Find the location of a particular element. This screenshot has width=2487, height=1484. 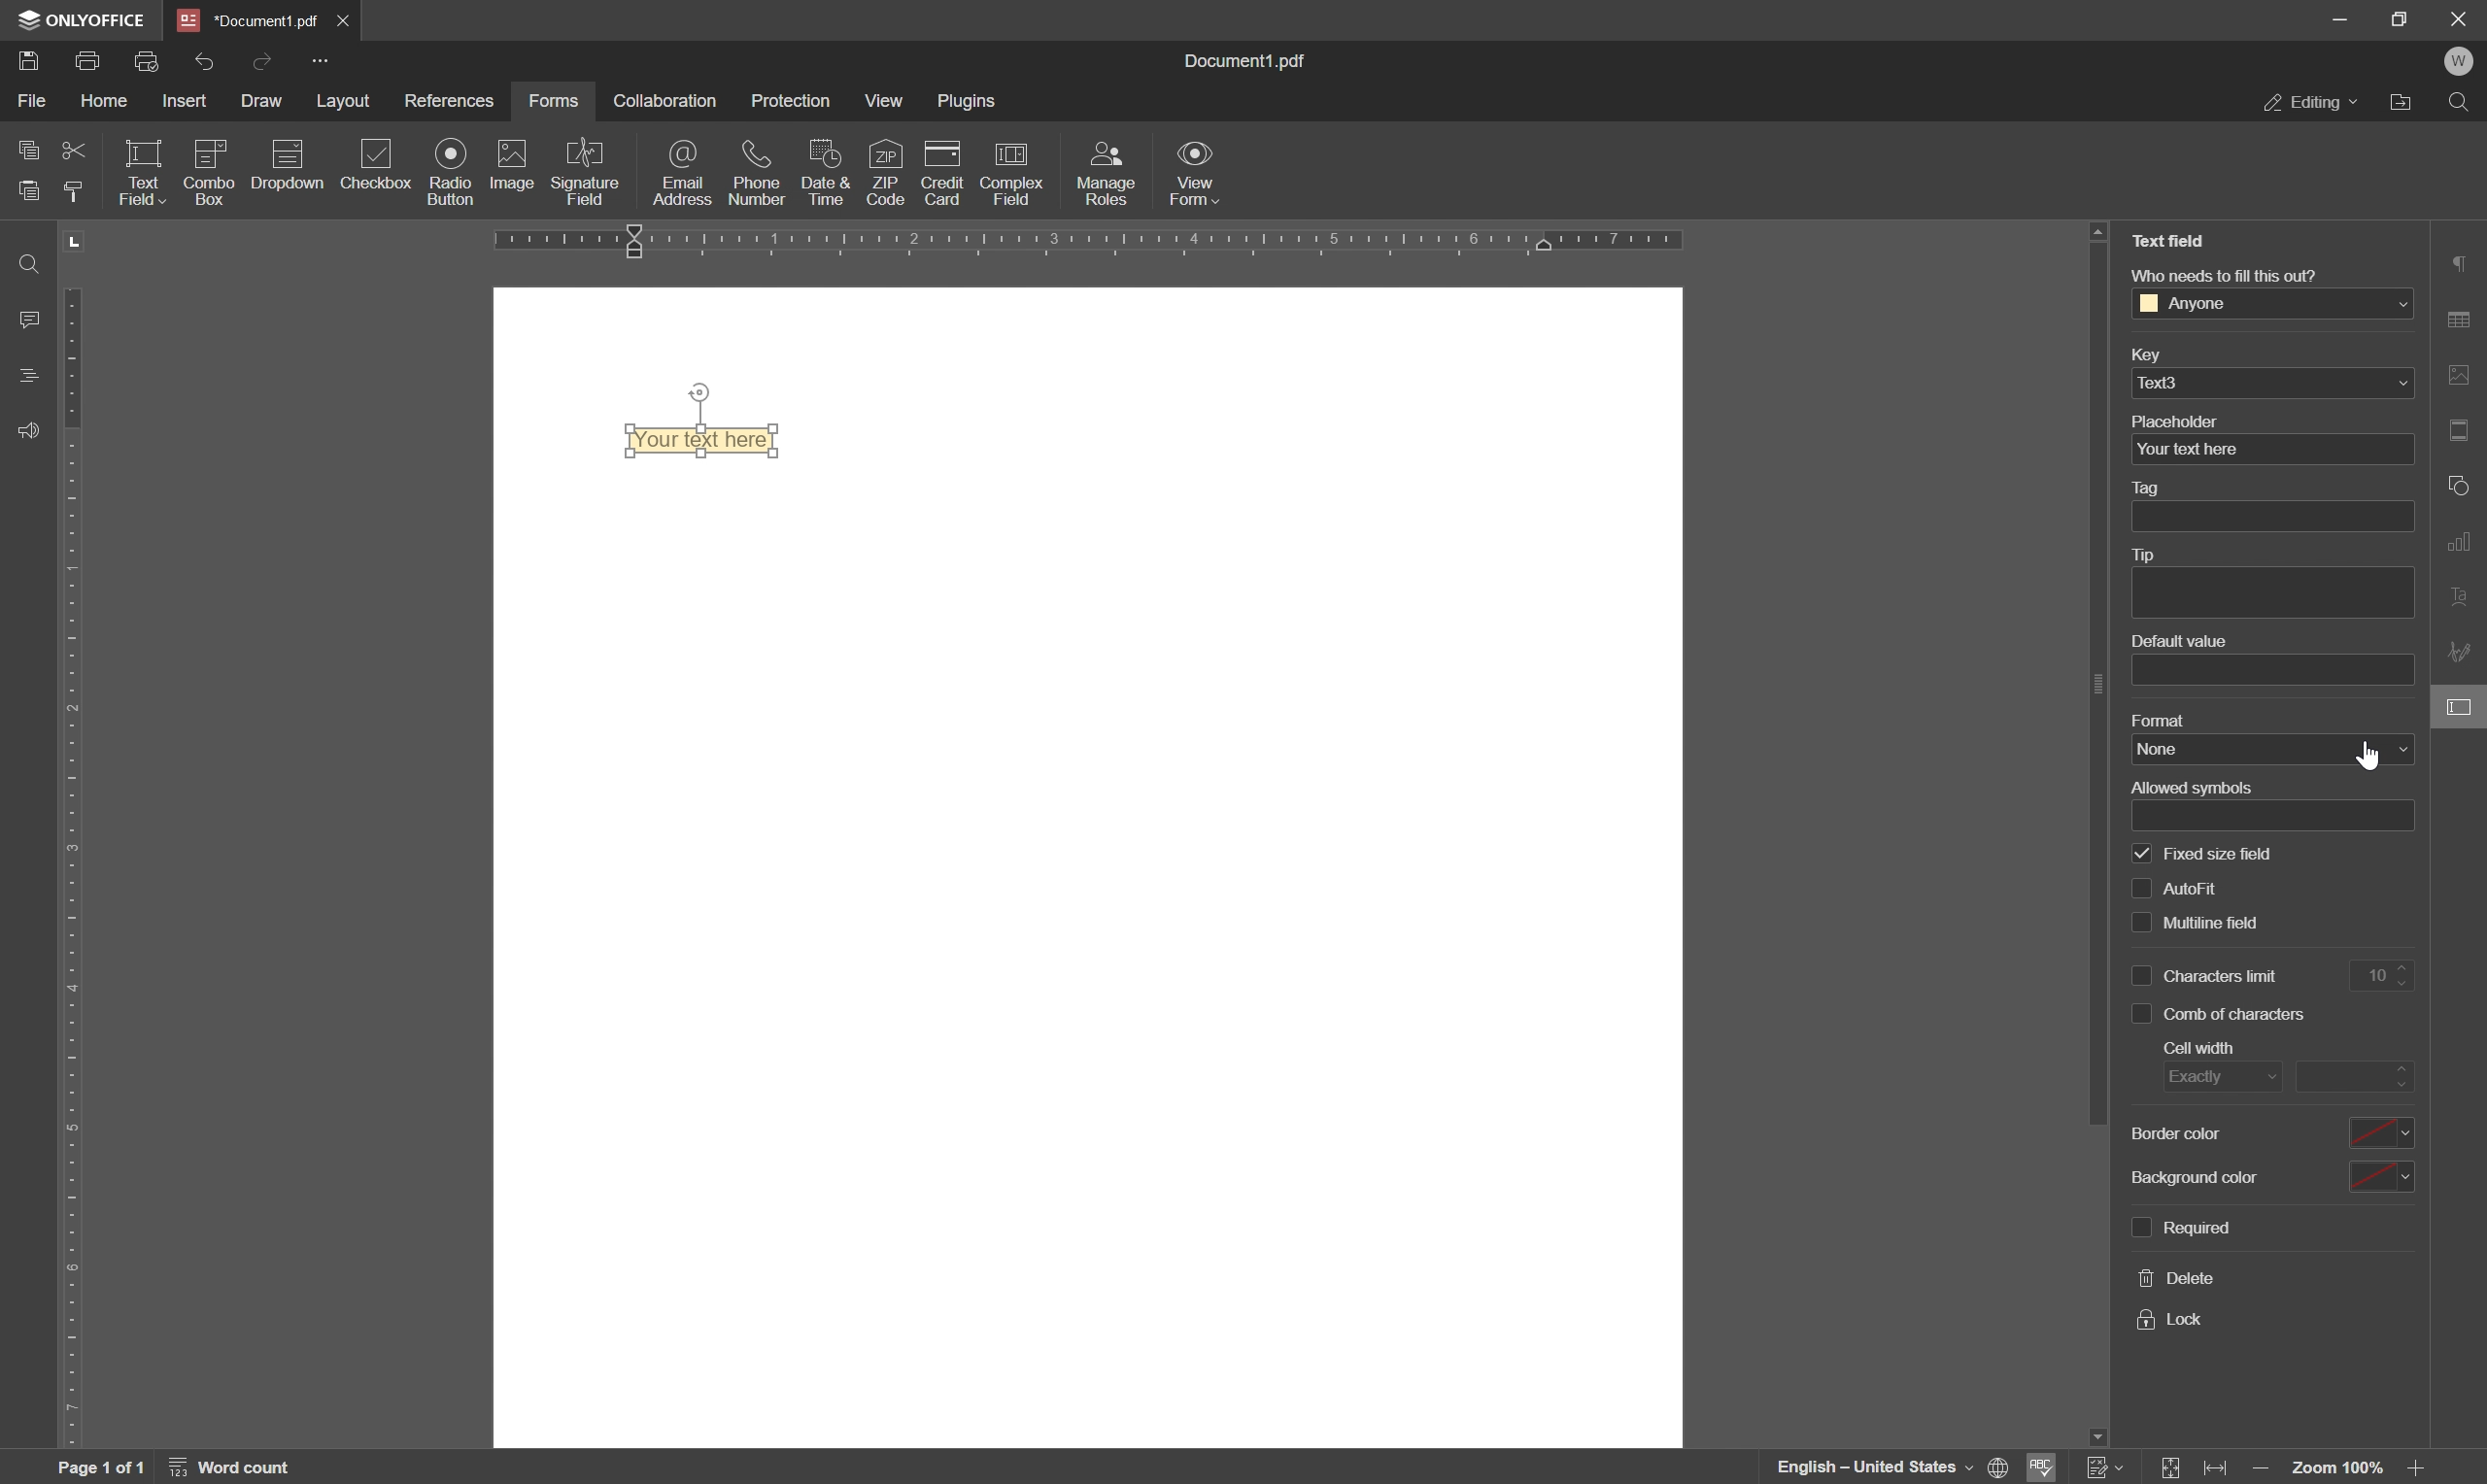

credit card is located at coordinates (944, 173).